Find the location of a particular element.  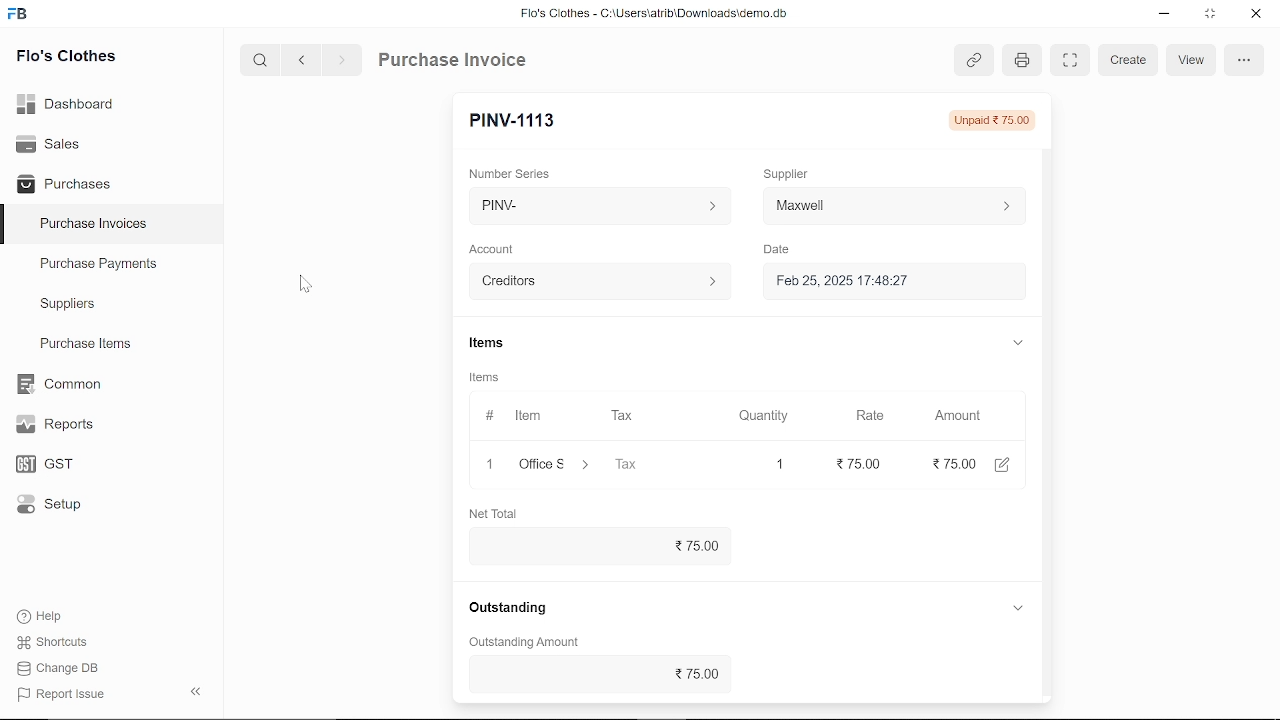

Net Total is located at coordinates (498, 513).